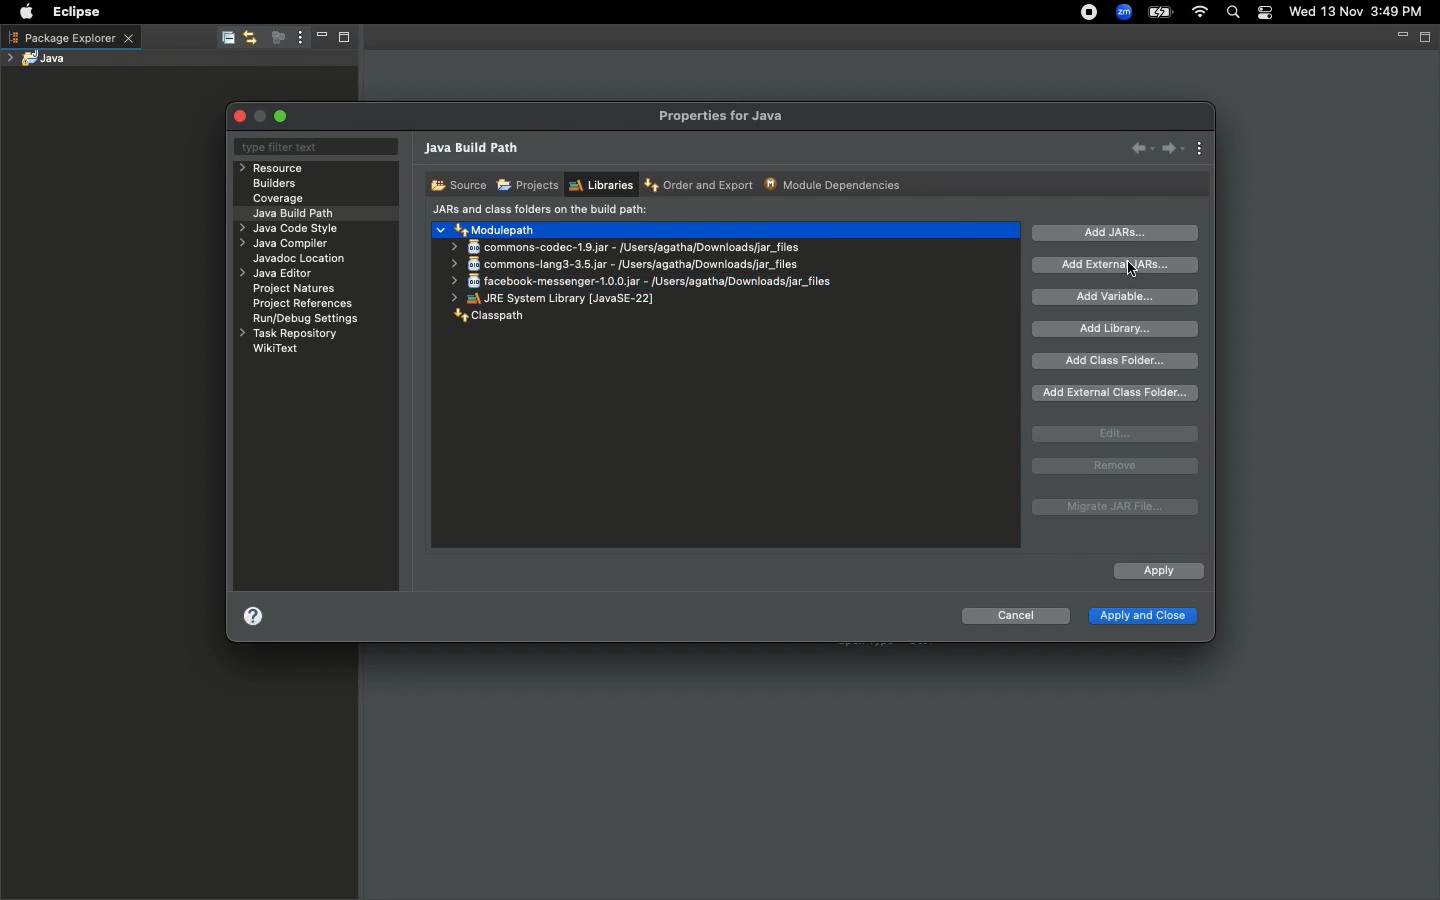  What do you see at coordinates (276, 39) in the screenshot?
I see `Focus on active task` at bounding box center [276, 39].